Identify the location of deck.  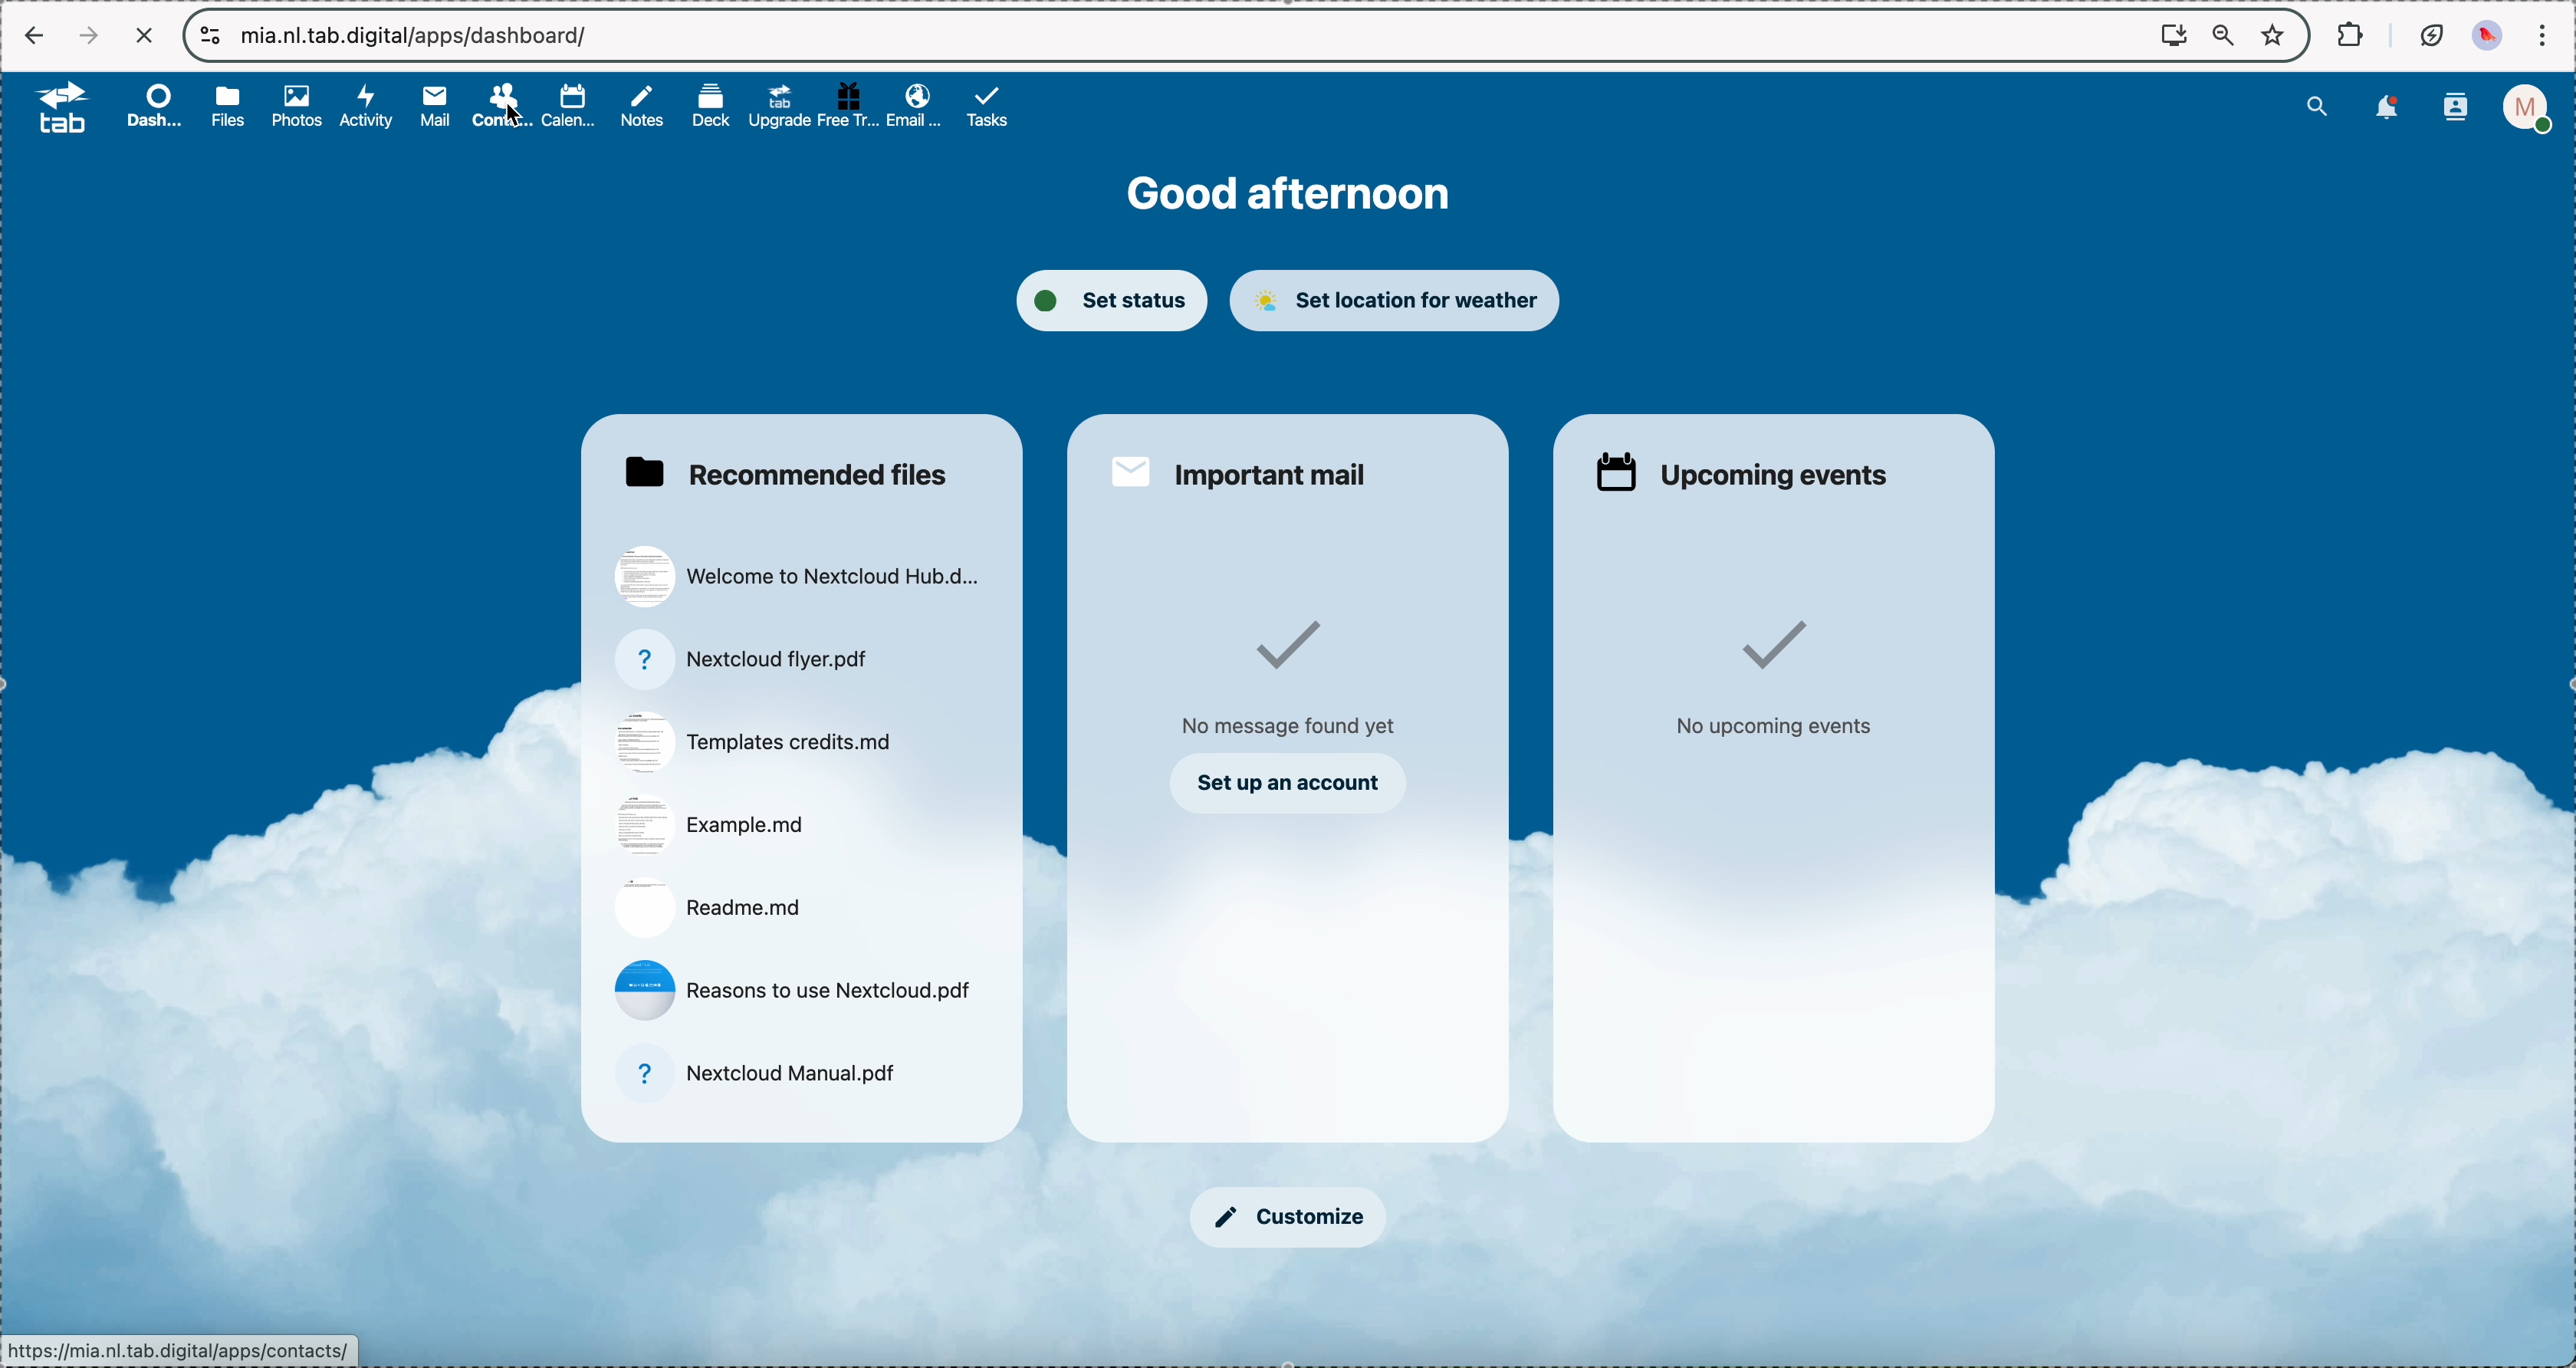
(709, 108).